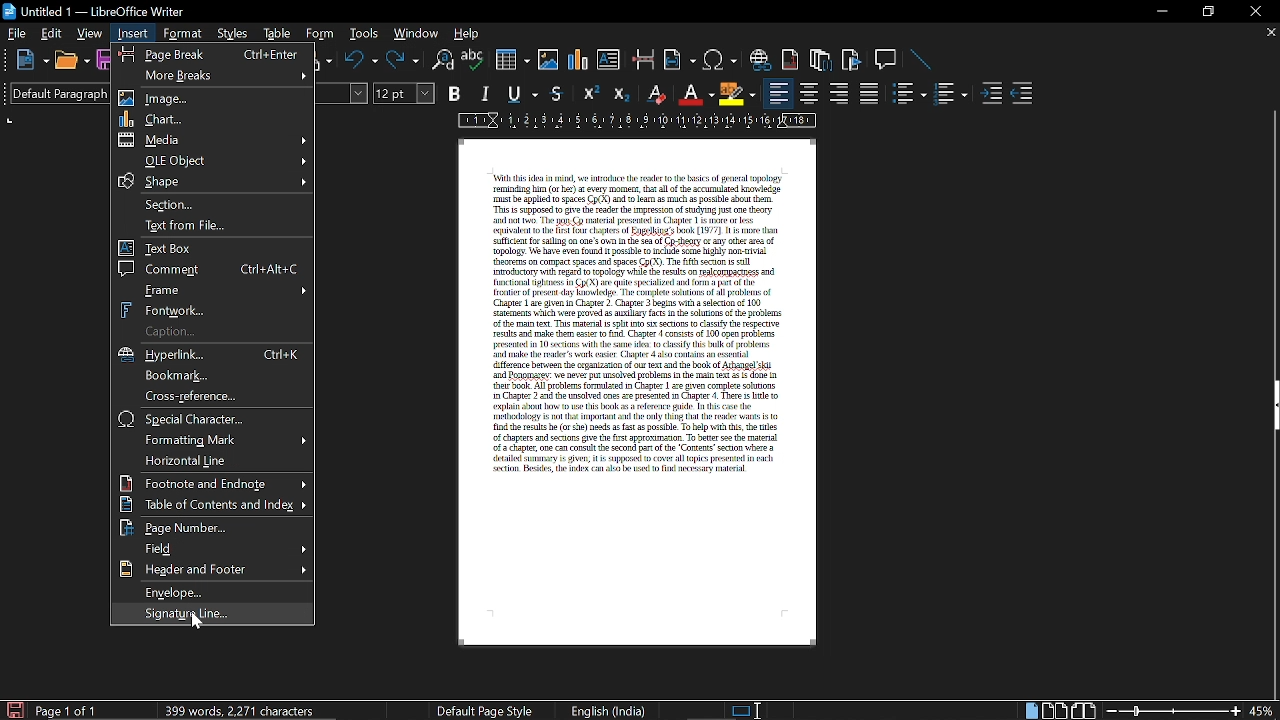  Describe the element at coordinates (214, 483) in the screenshot. I see `footnote and endnote` at that location.